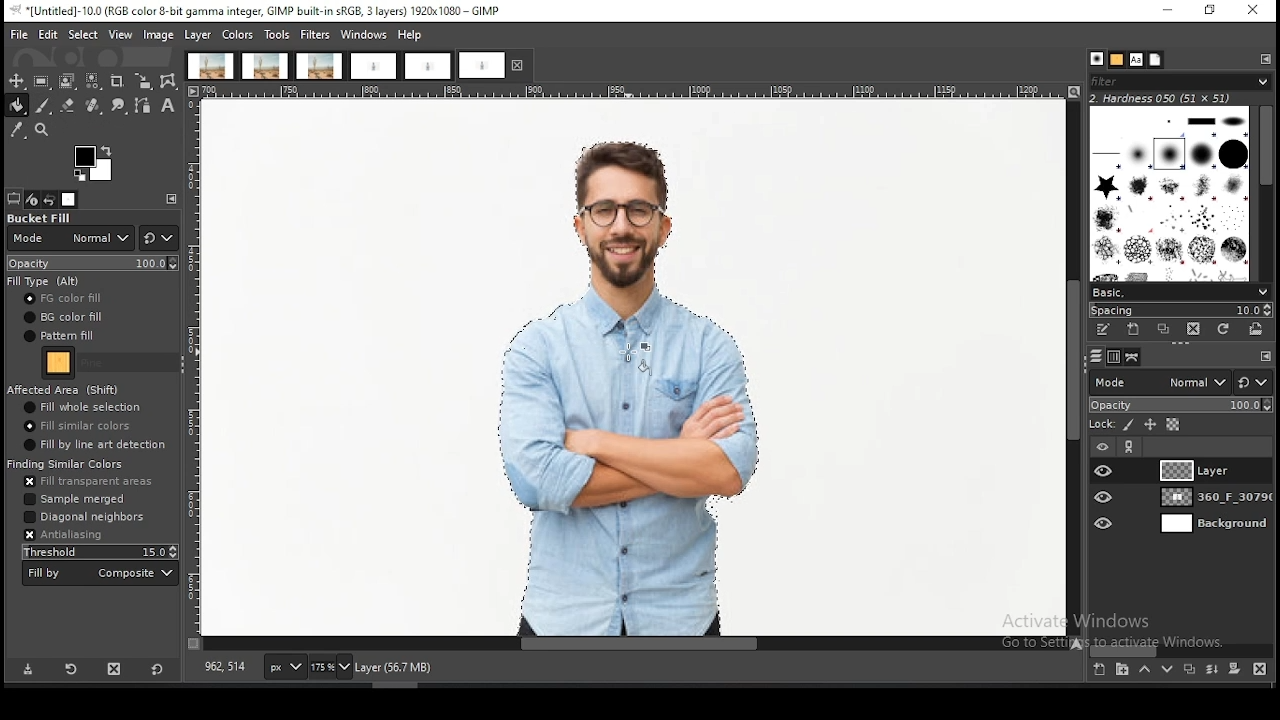 The height and width of the screenshot is (720, 1280). I want to click on paths, so click(1135, 357).